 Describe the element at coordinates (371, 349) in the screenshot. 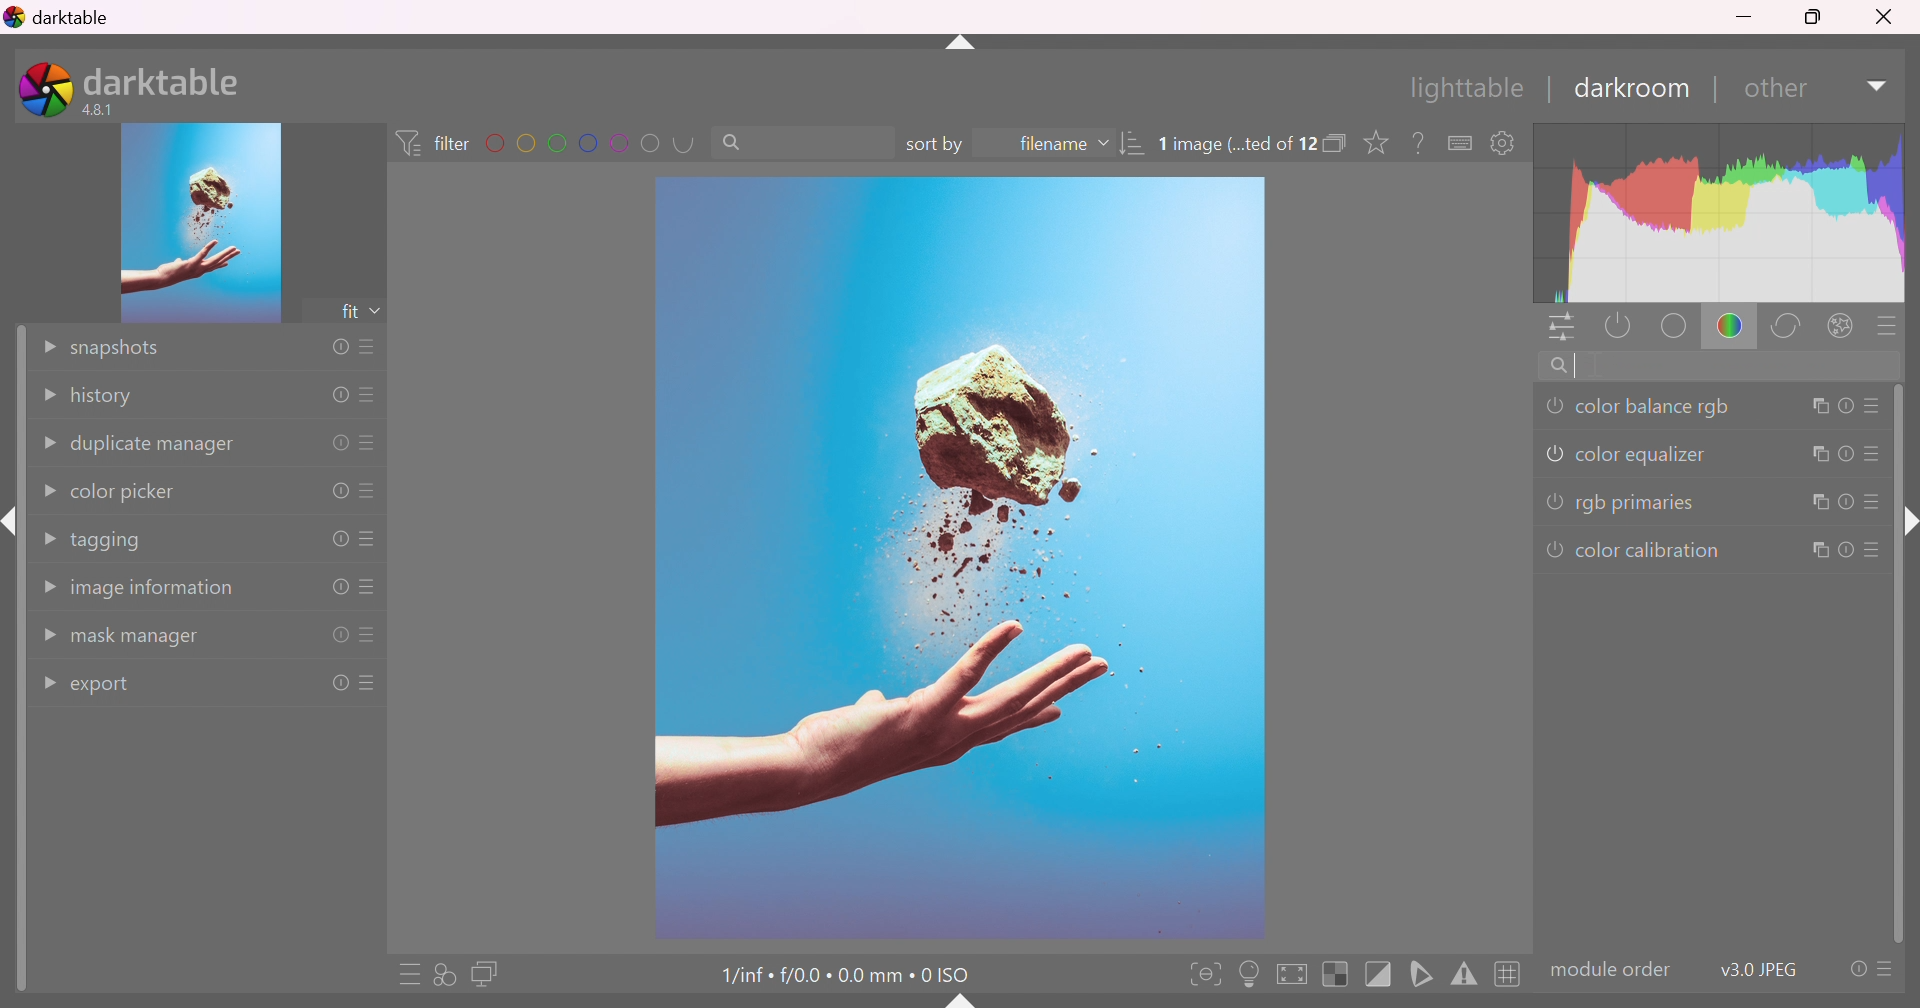

I see `presets` at that location.